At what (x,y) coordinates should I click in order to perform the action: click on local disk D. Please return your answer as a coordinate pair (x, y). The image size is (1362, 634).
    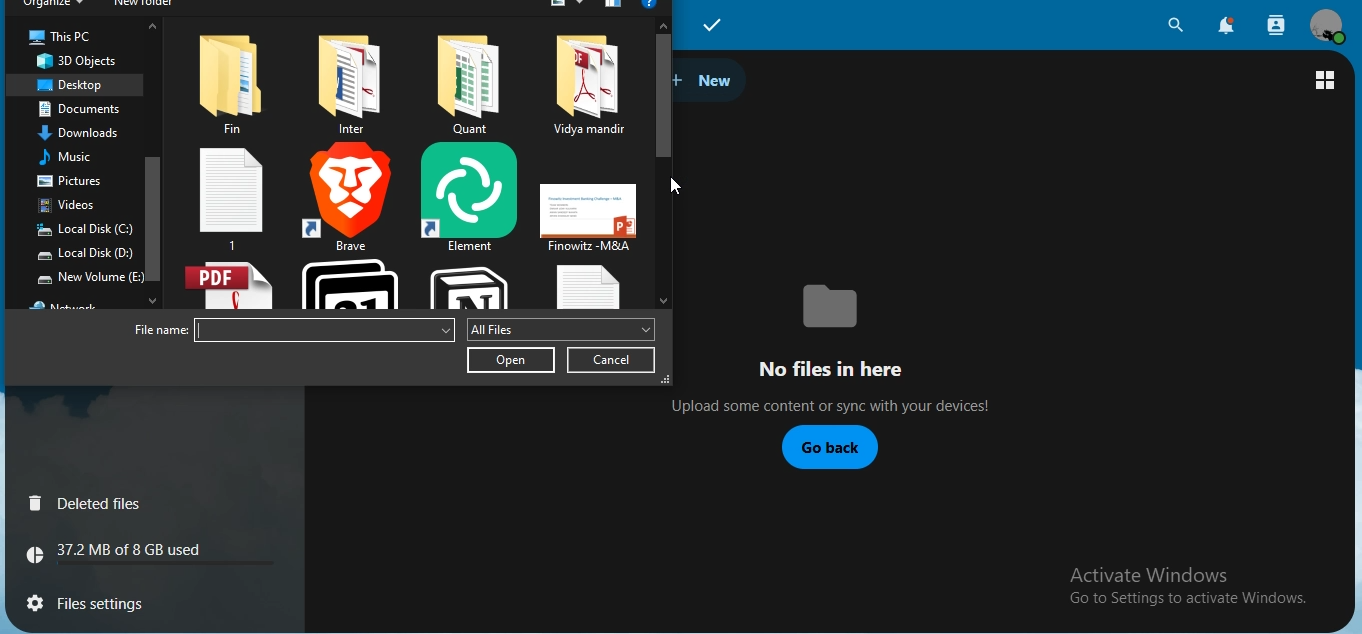
    Looking at the image, I should click on (84, 255).